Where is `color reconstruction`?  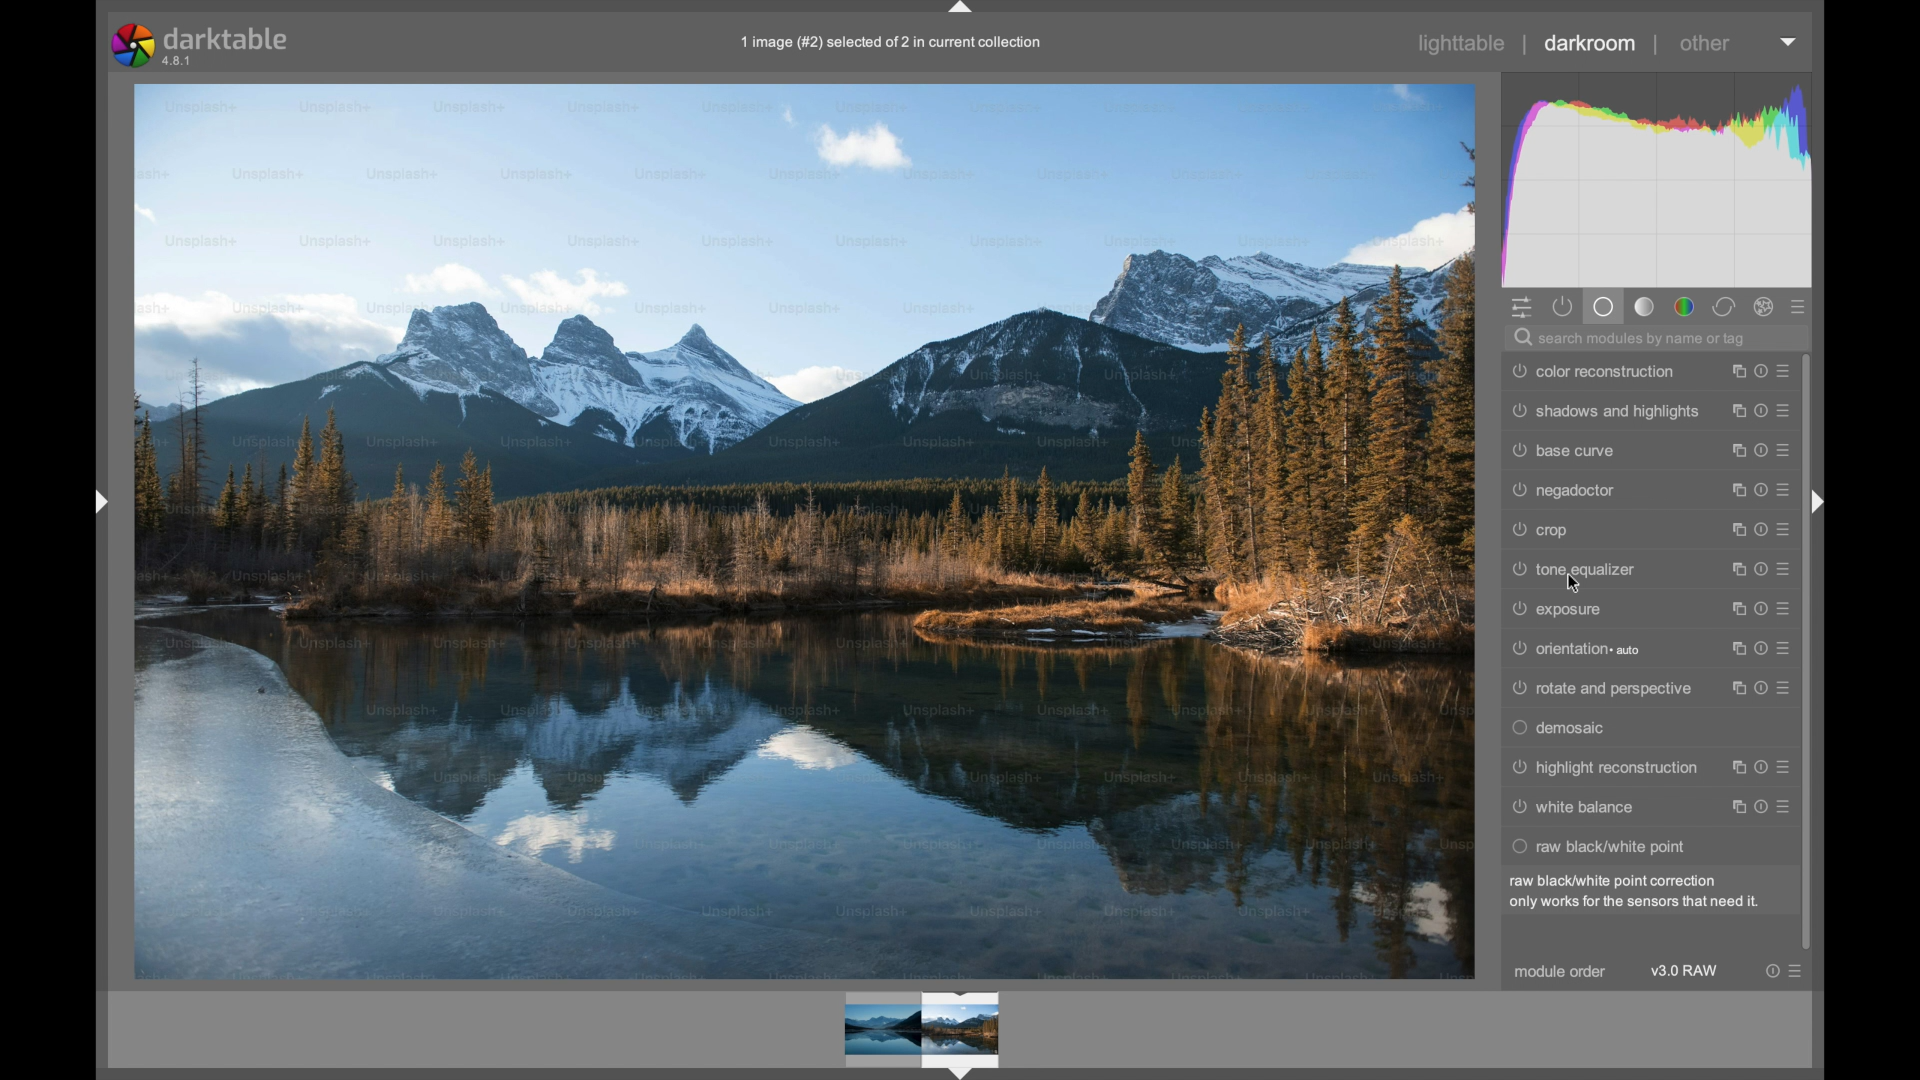 color reconstruction is located at coordinates (1593, 371).